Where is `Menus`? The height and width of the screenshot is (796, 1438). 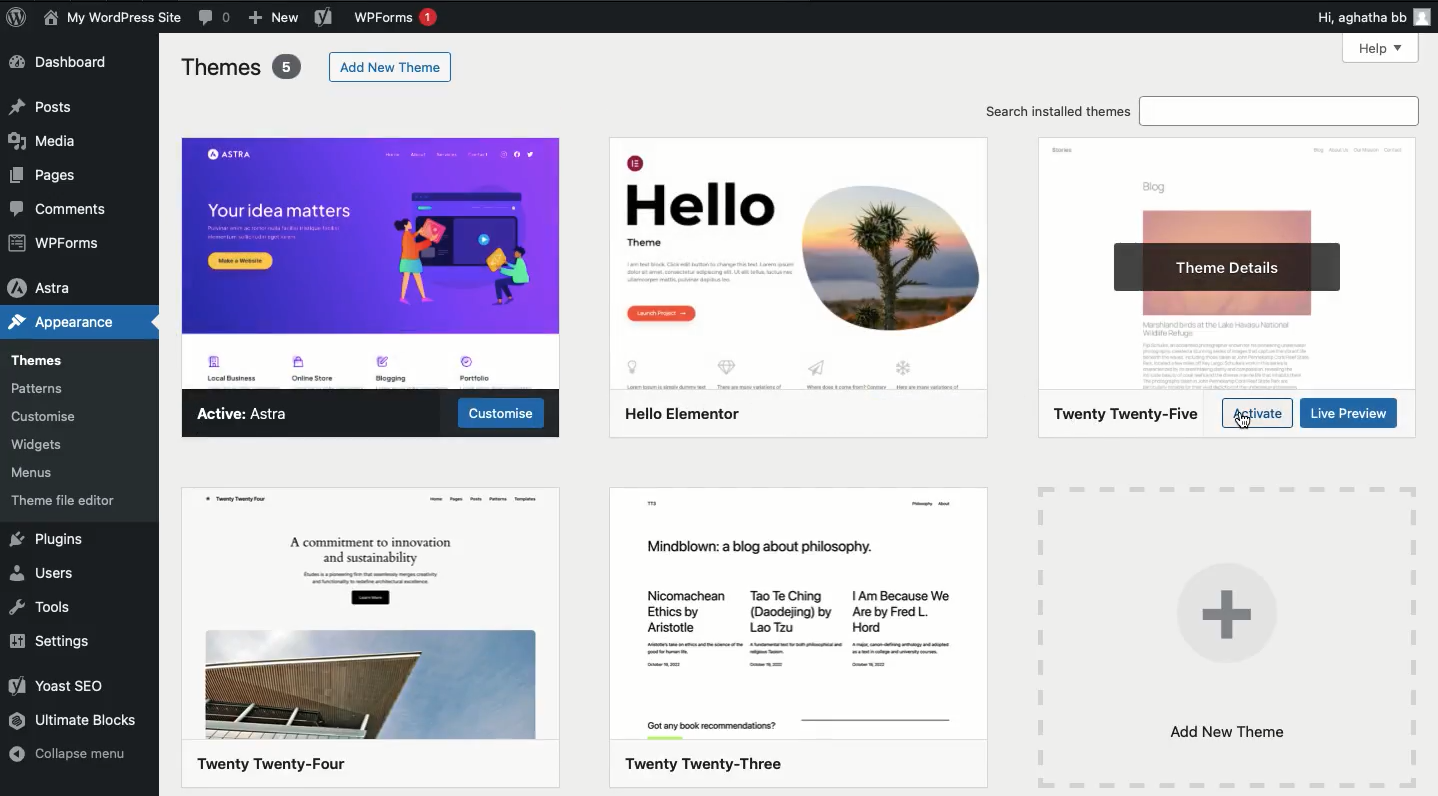 Menus is located at coordinates (36, 472).